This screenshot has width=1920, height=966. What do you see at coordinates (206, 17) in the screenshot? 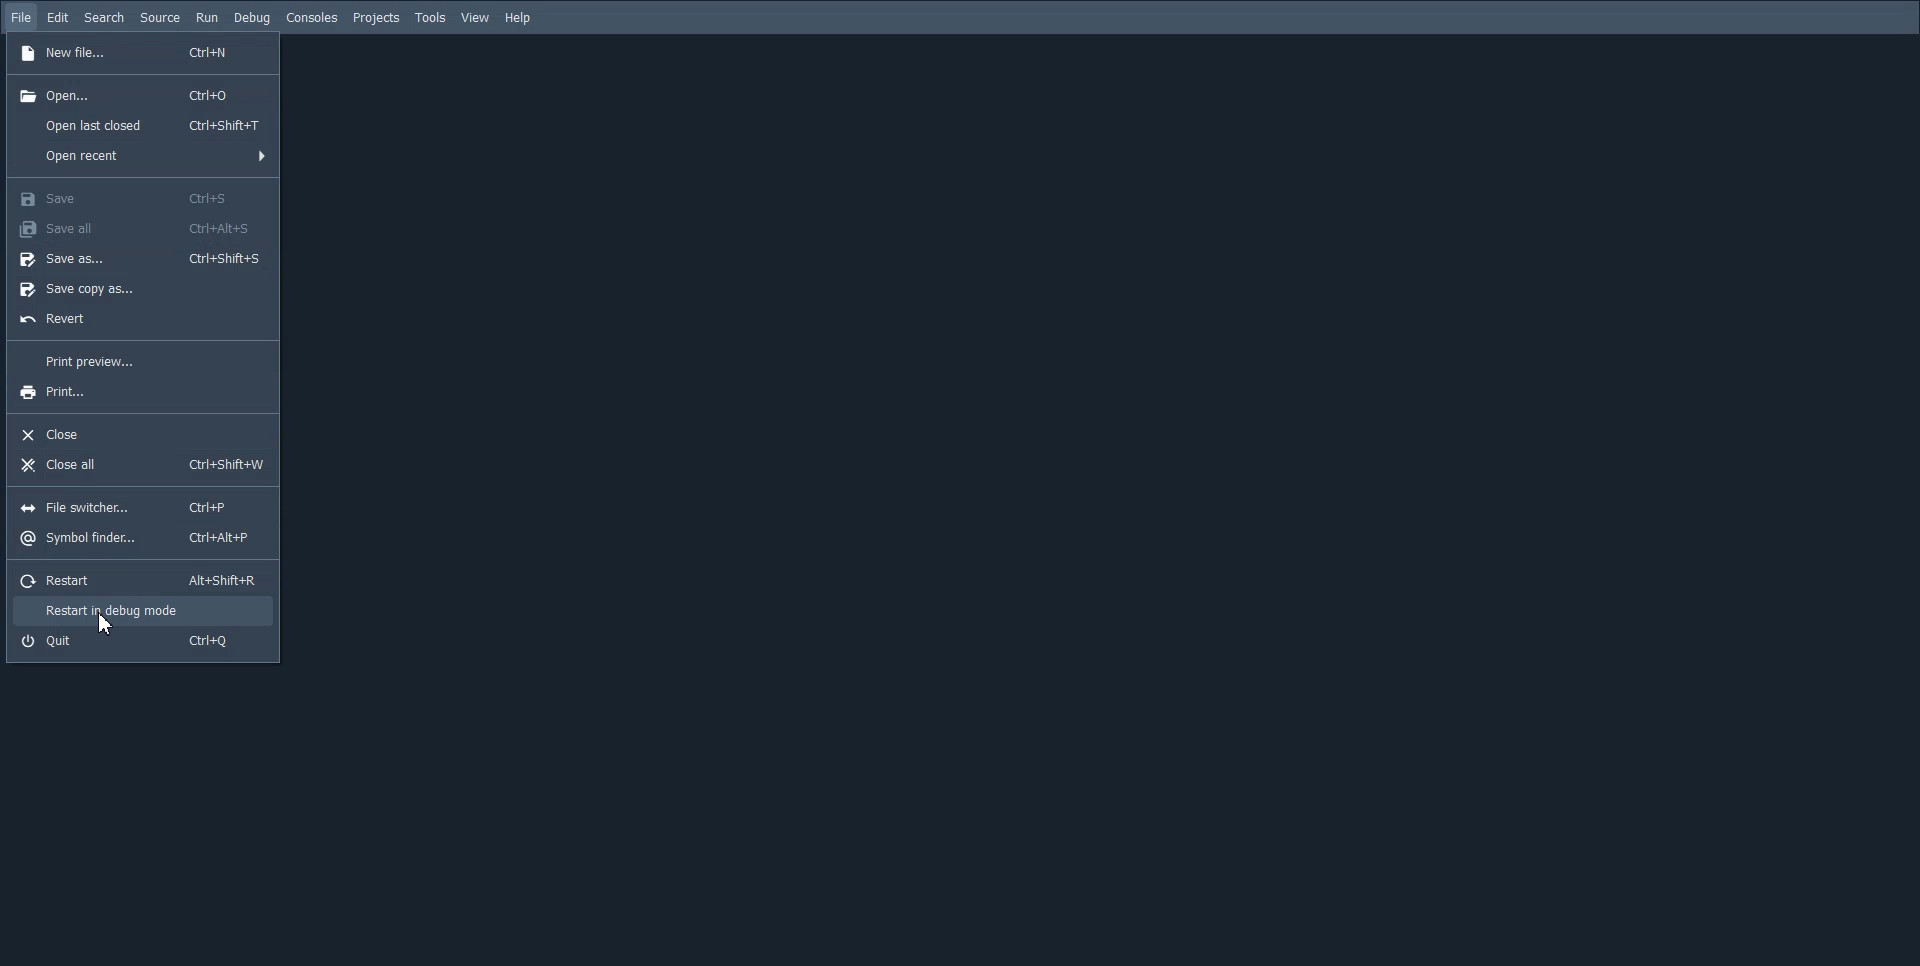
I see `Run` at bounding box center [206, 17].